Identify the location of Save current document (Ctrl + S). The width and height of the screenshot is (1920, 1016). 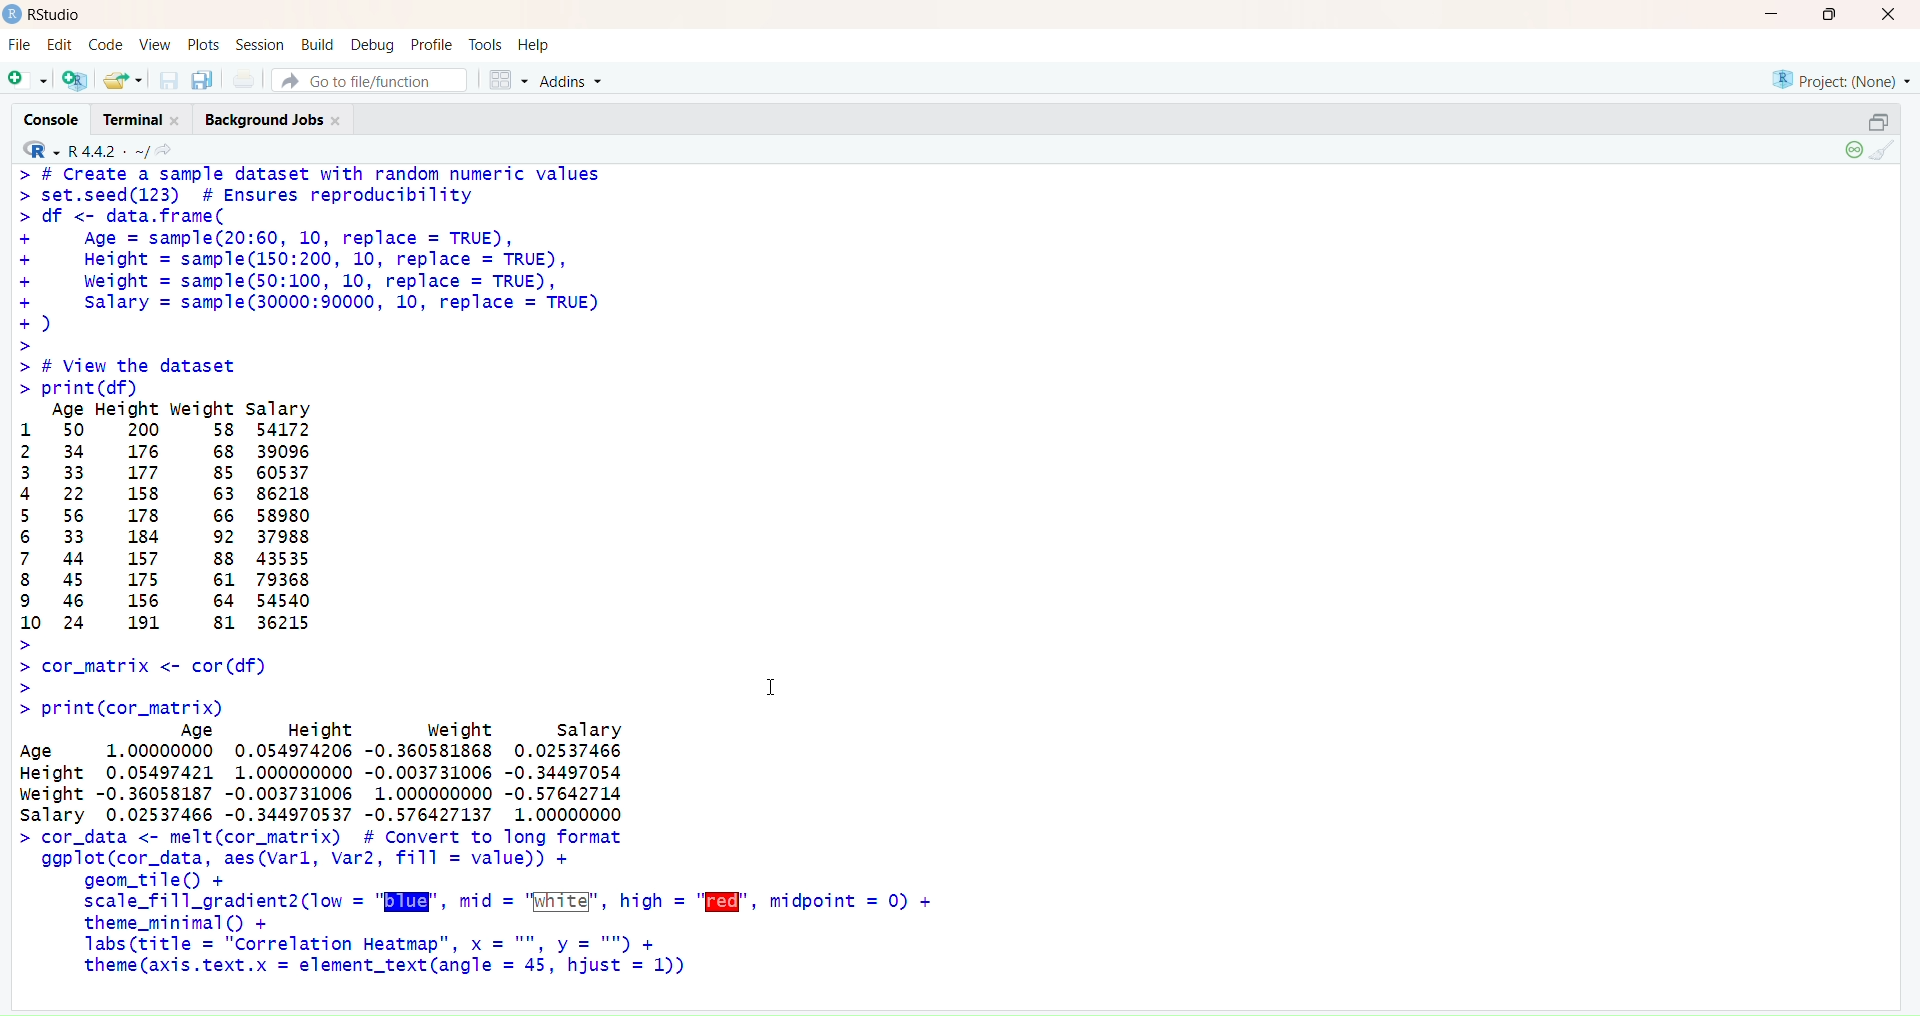
(167, 80).